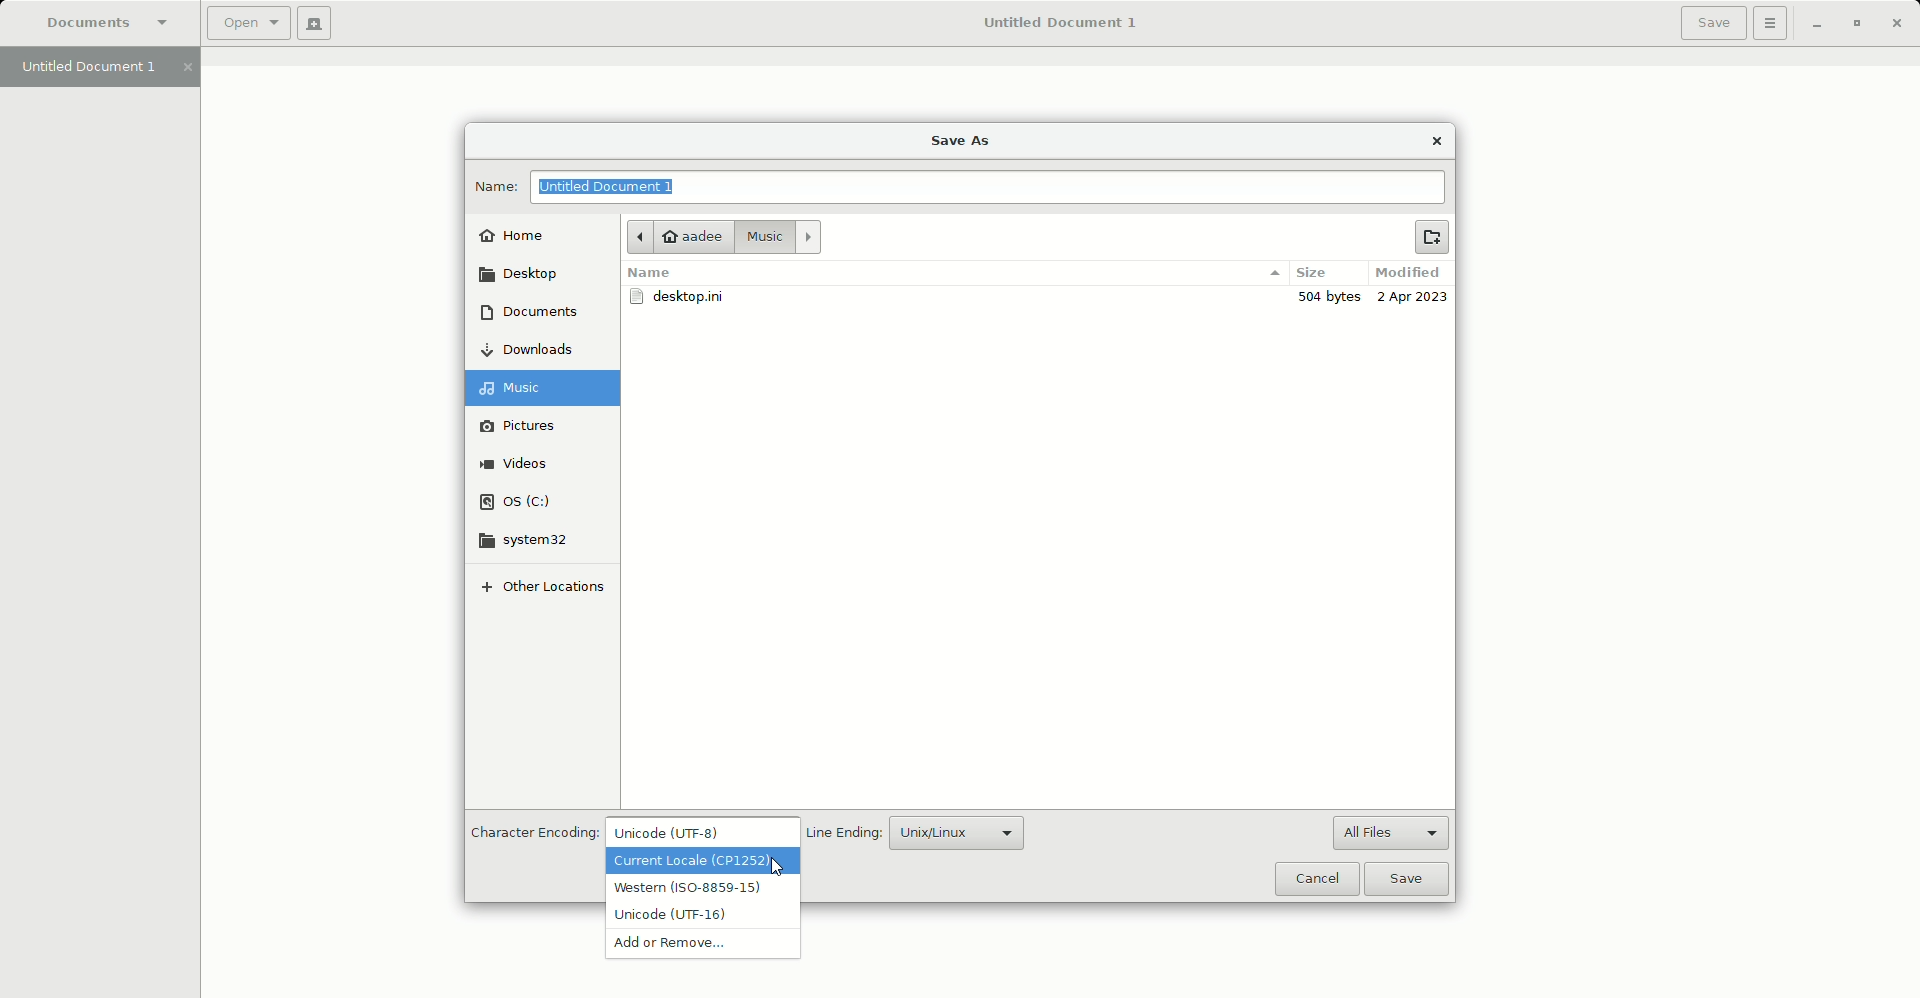  I want to click on Videos, so click(543, 465).